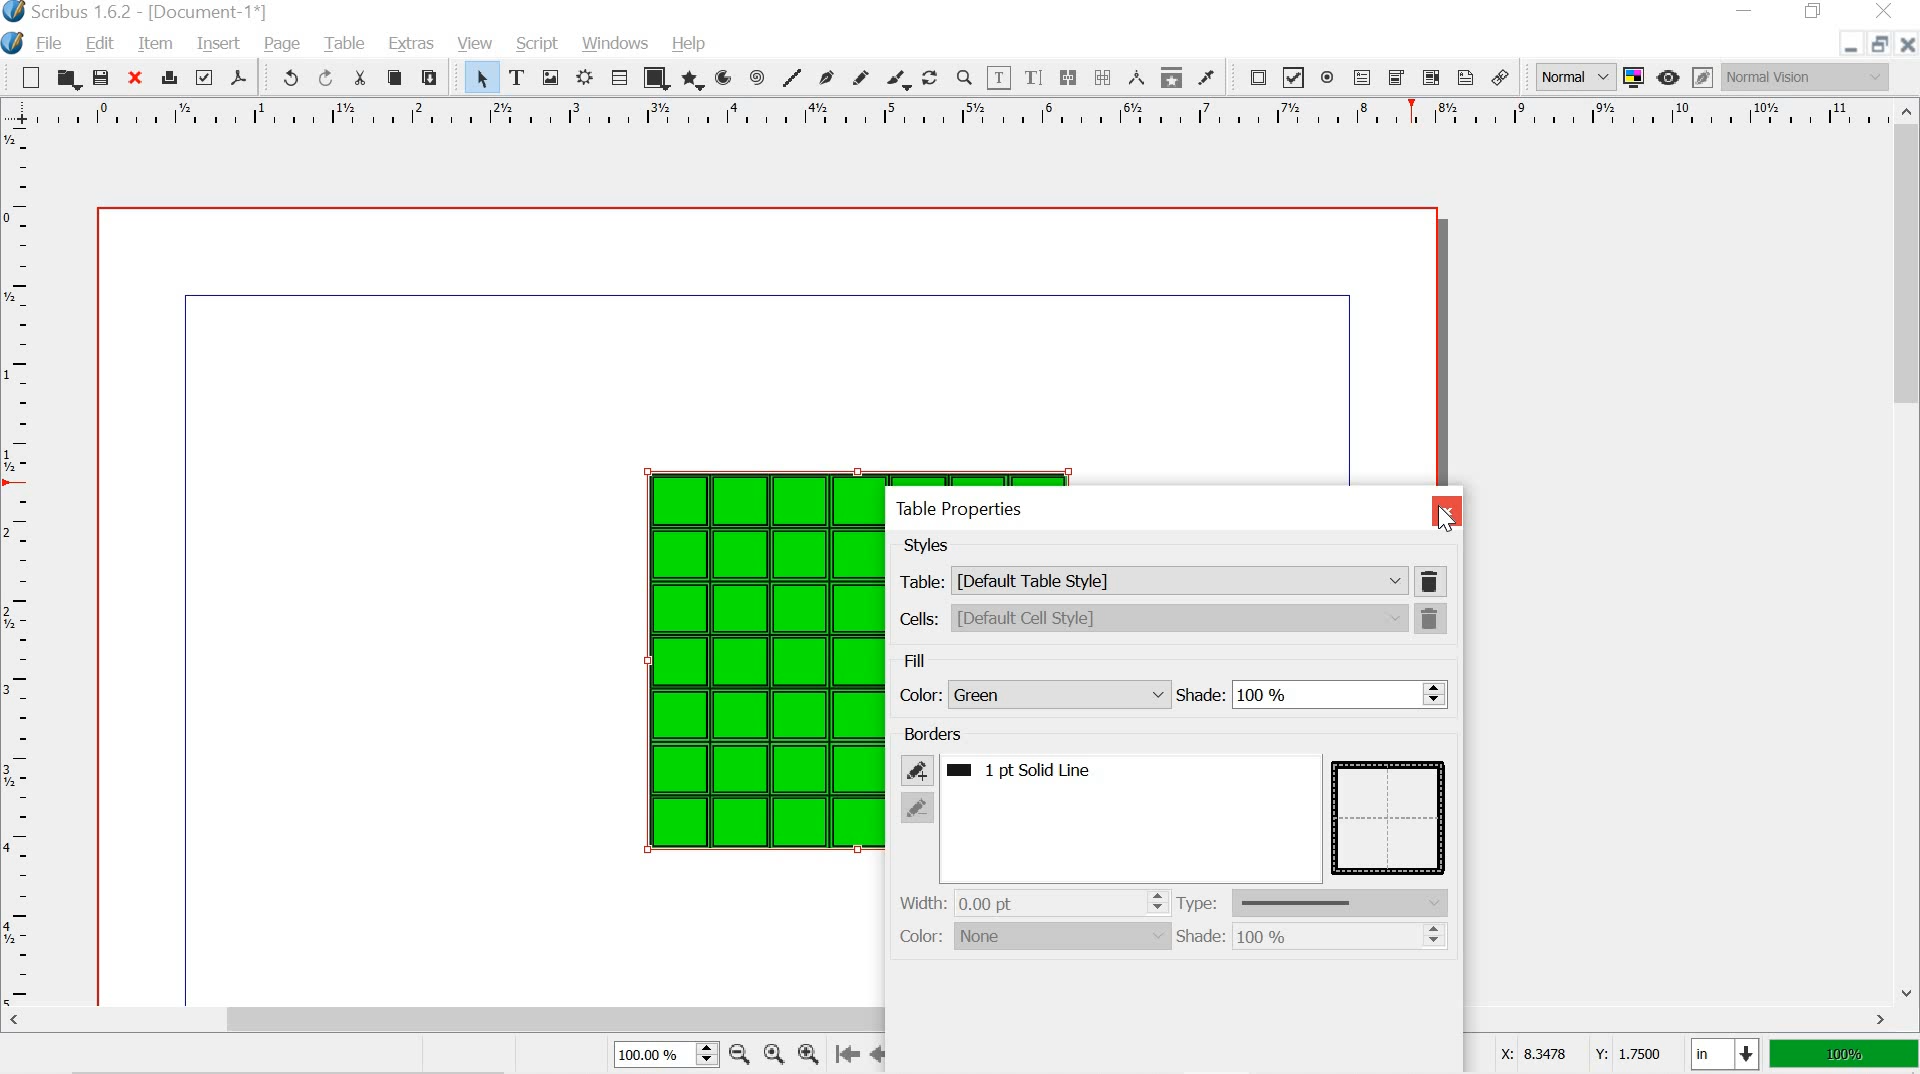 The height and width of the screenshot is (1074, 1920). What do you see at coordinates (1668, 78) in the screenshot?
I see `preview mode` at bounding box center [1668, 78].